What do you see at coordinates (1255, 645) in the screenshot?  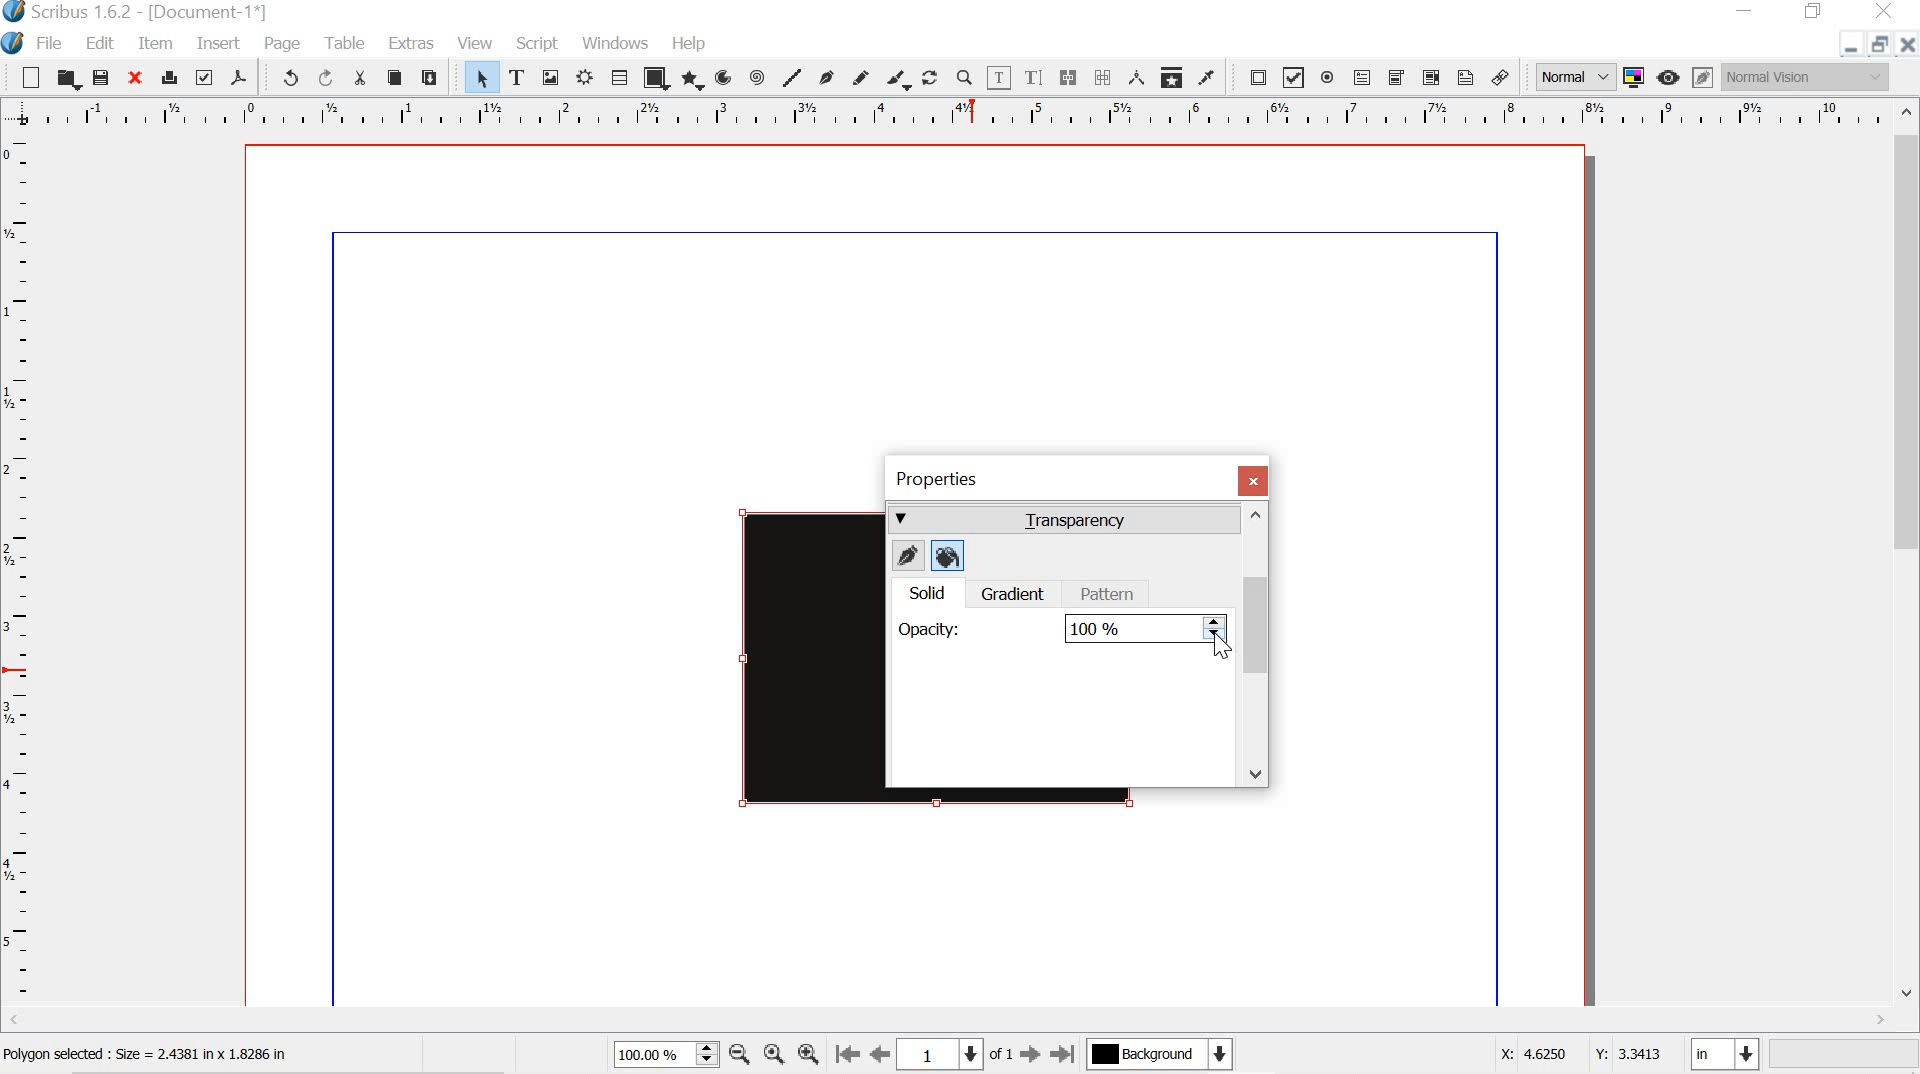 I see `scrollbar` at bounding box center [1255, 645].